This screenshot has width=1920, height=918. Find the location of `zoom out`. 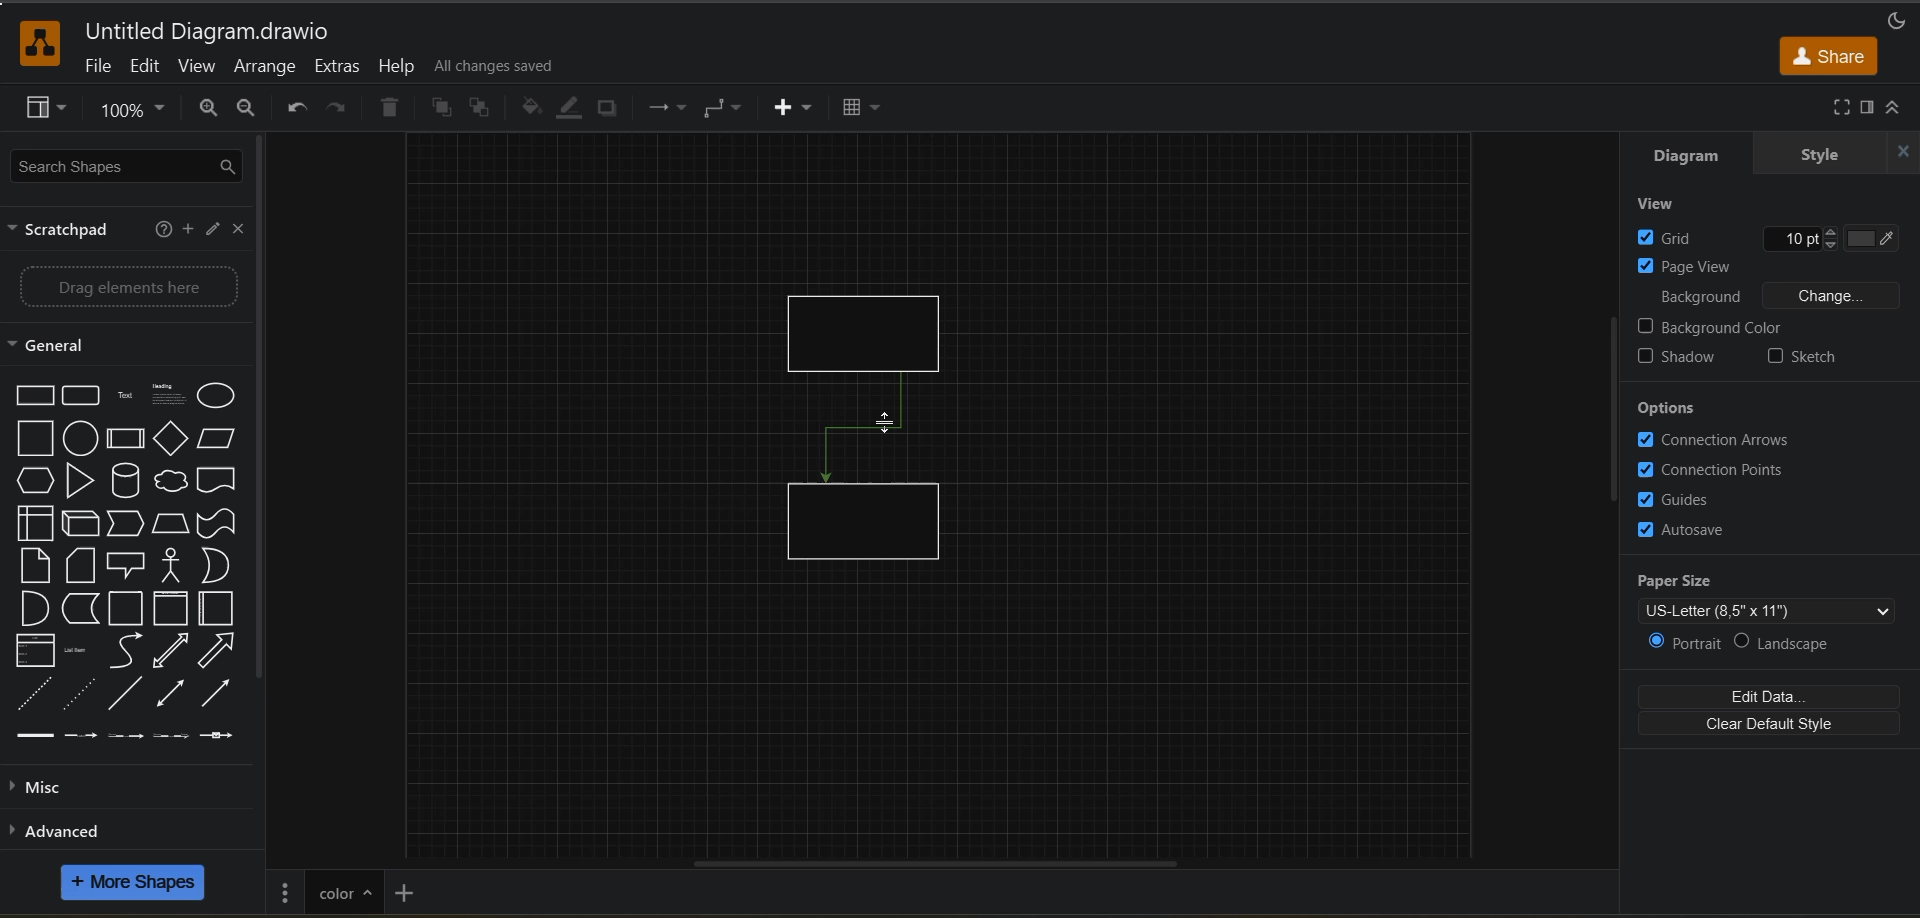

zoom out is located at coordinates (247, 110).